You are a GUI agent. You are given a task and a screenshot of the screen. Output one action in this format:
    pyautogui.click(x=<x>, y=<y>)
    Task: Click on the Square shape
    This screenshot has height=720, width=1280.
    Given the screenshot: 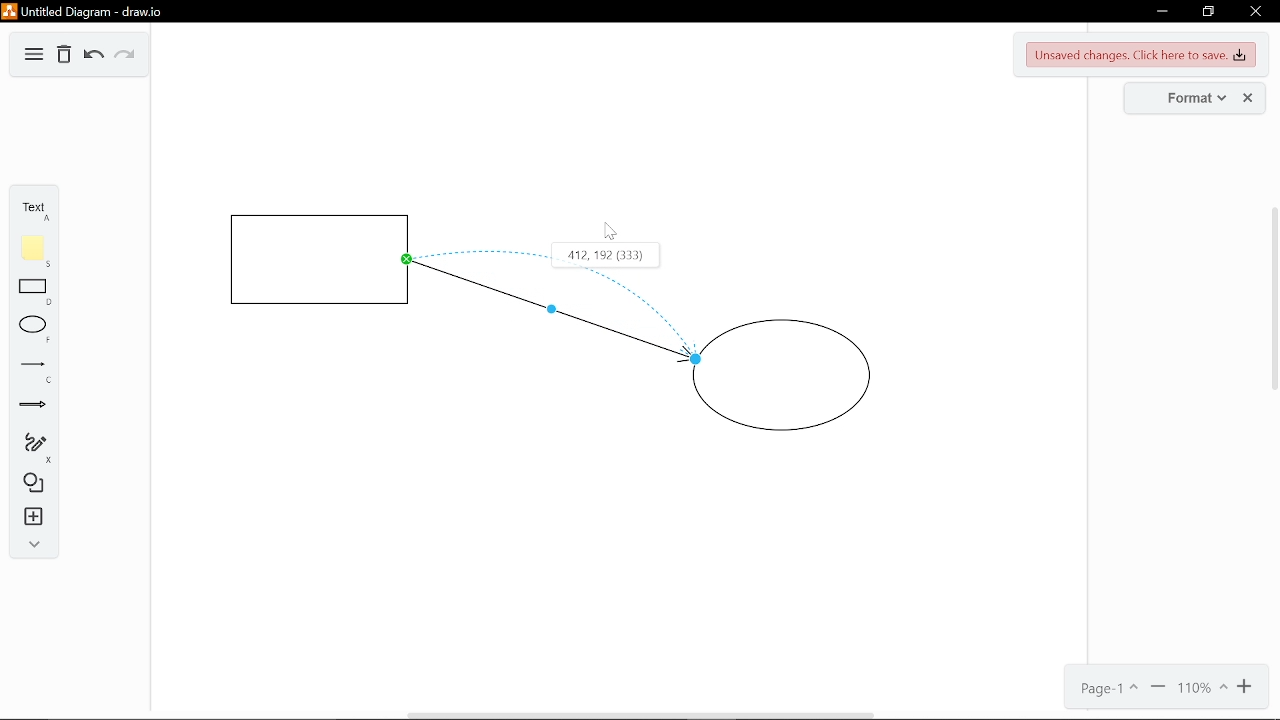 What is the action you would take?
    pyautogui.click(x=317, y=258)
    